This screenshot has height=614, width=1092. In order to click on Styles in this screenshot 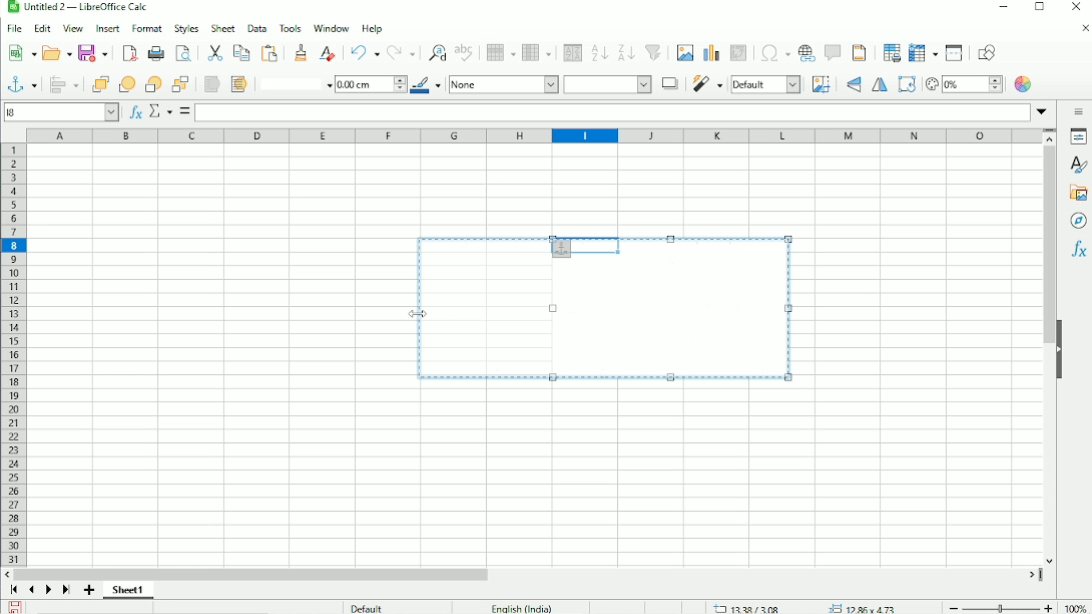, I will do `click(1076, 164)`.